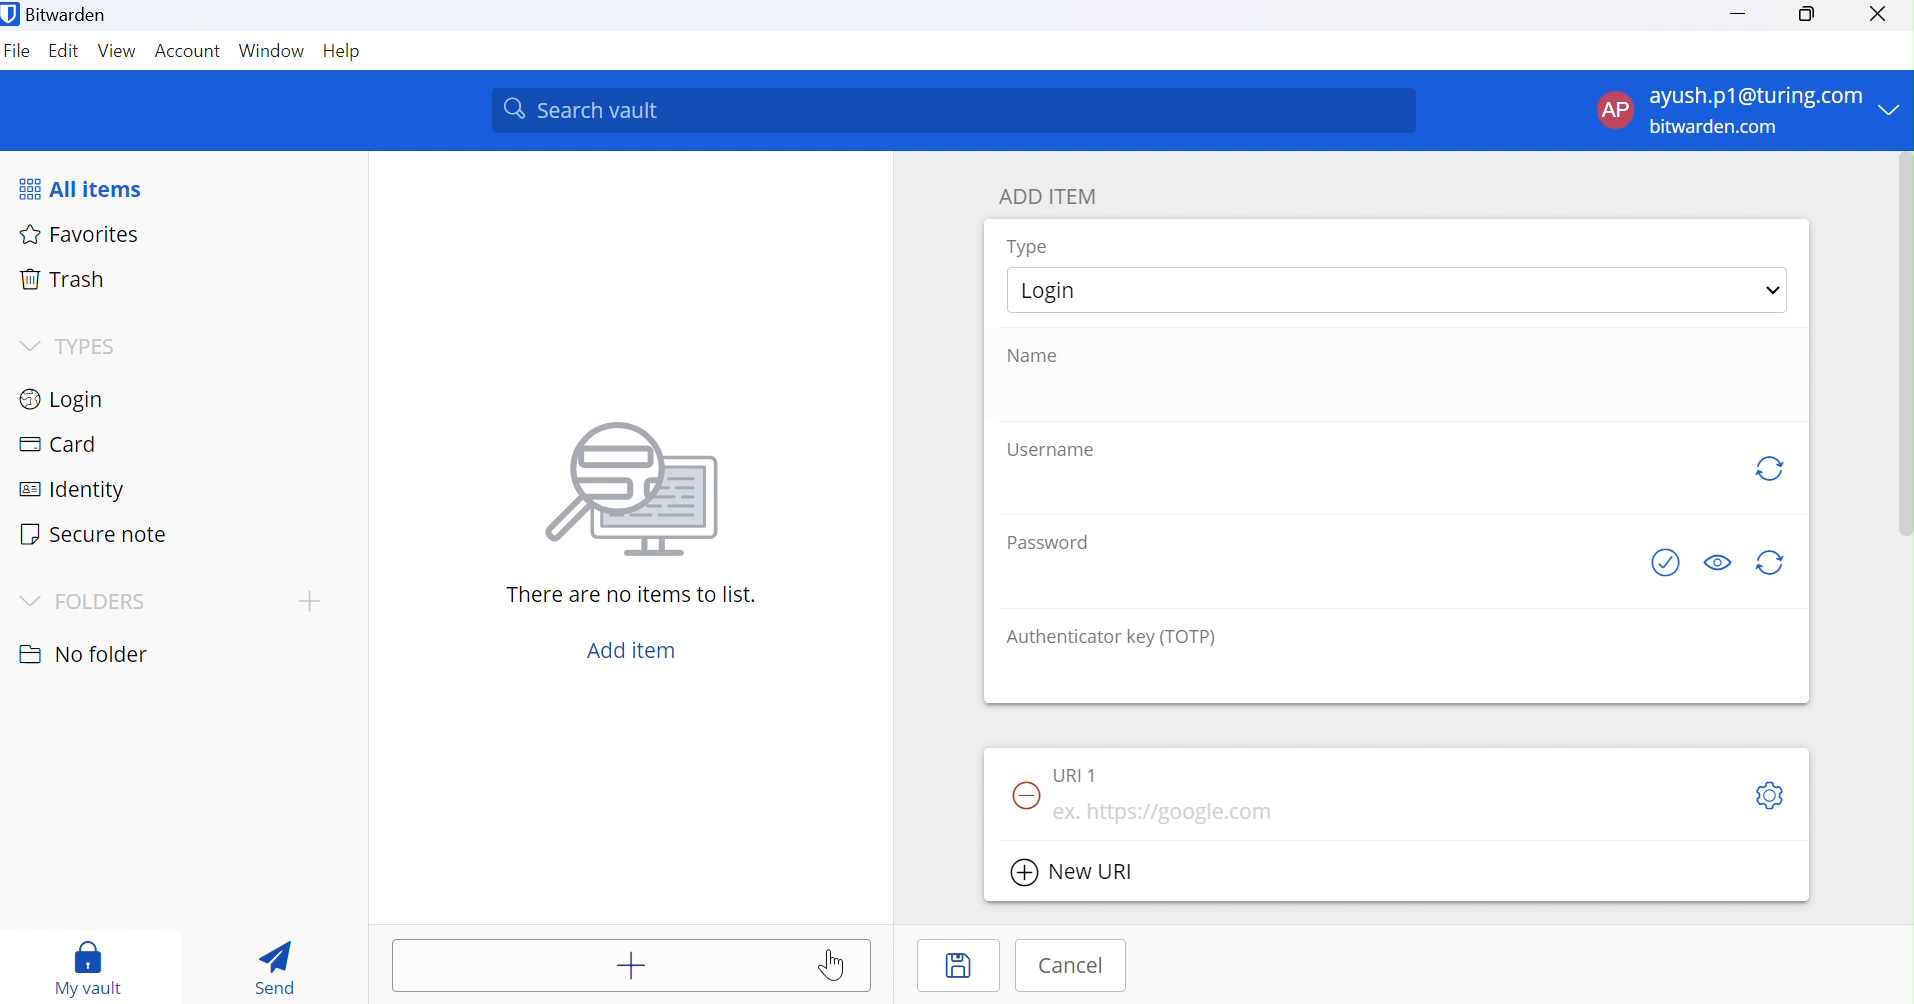 This screenshot has height=1004, width=1914. Describe the element at coordinates (64, 282) in the screenshot. I see `Trash` at that location.